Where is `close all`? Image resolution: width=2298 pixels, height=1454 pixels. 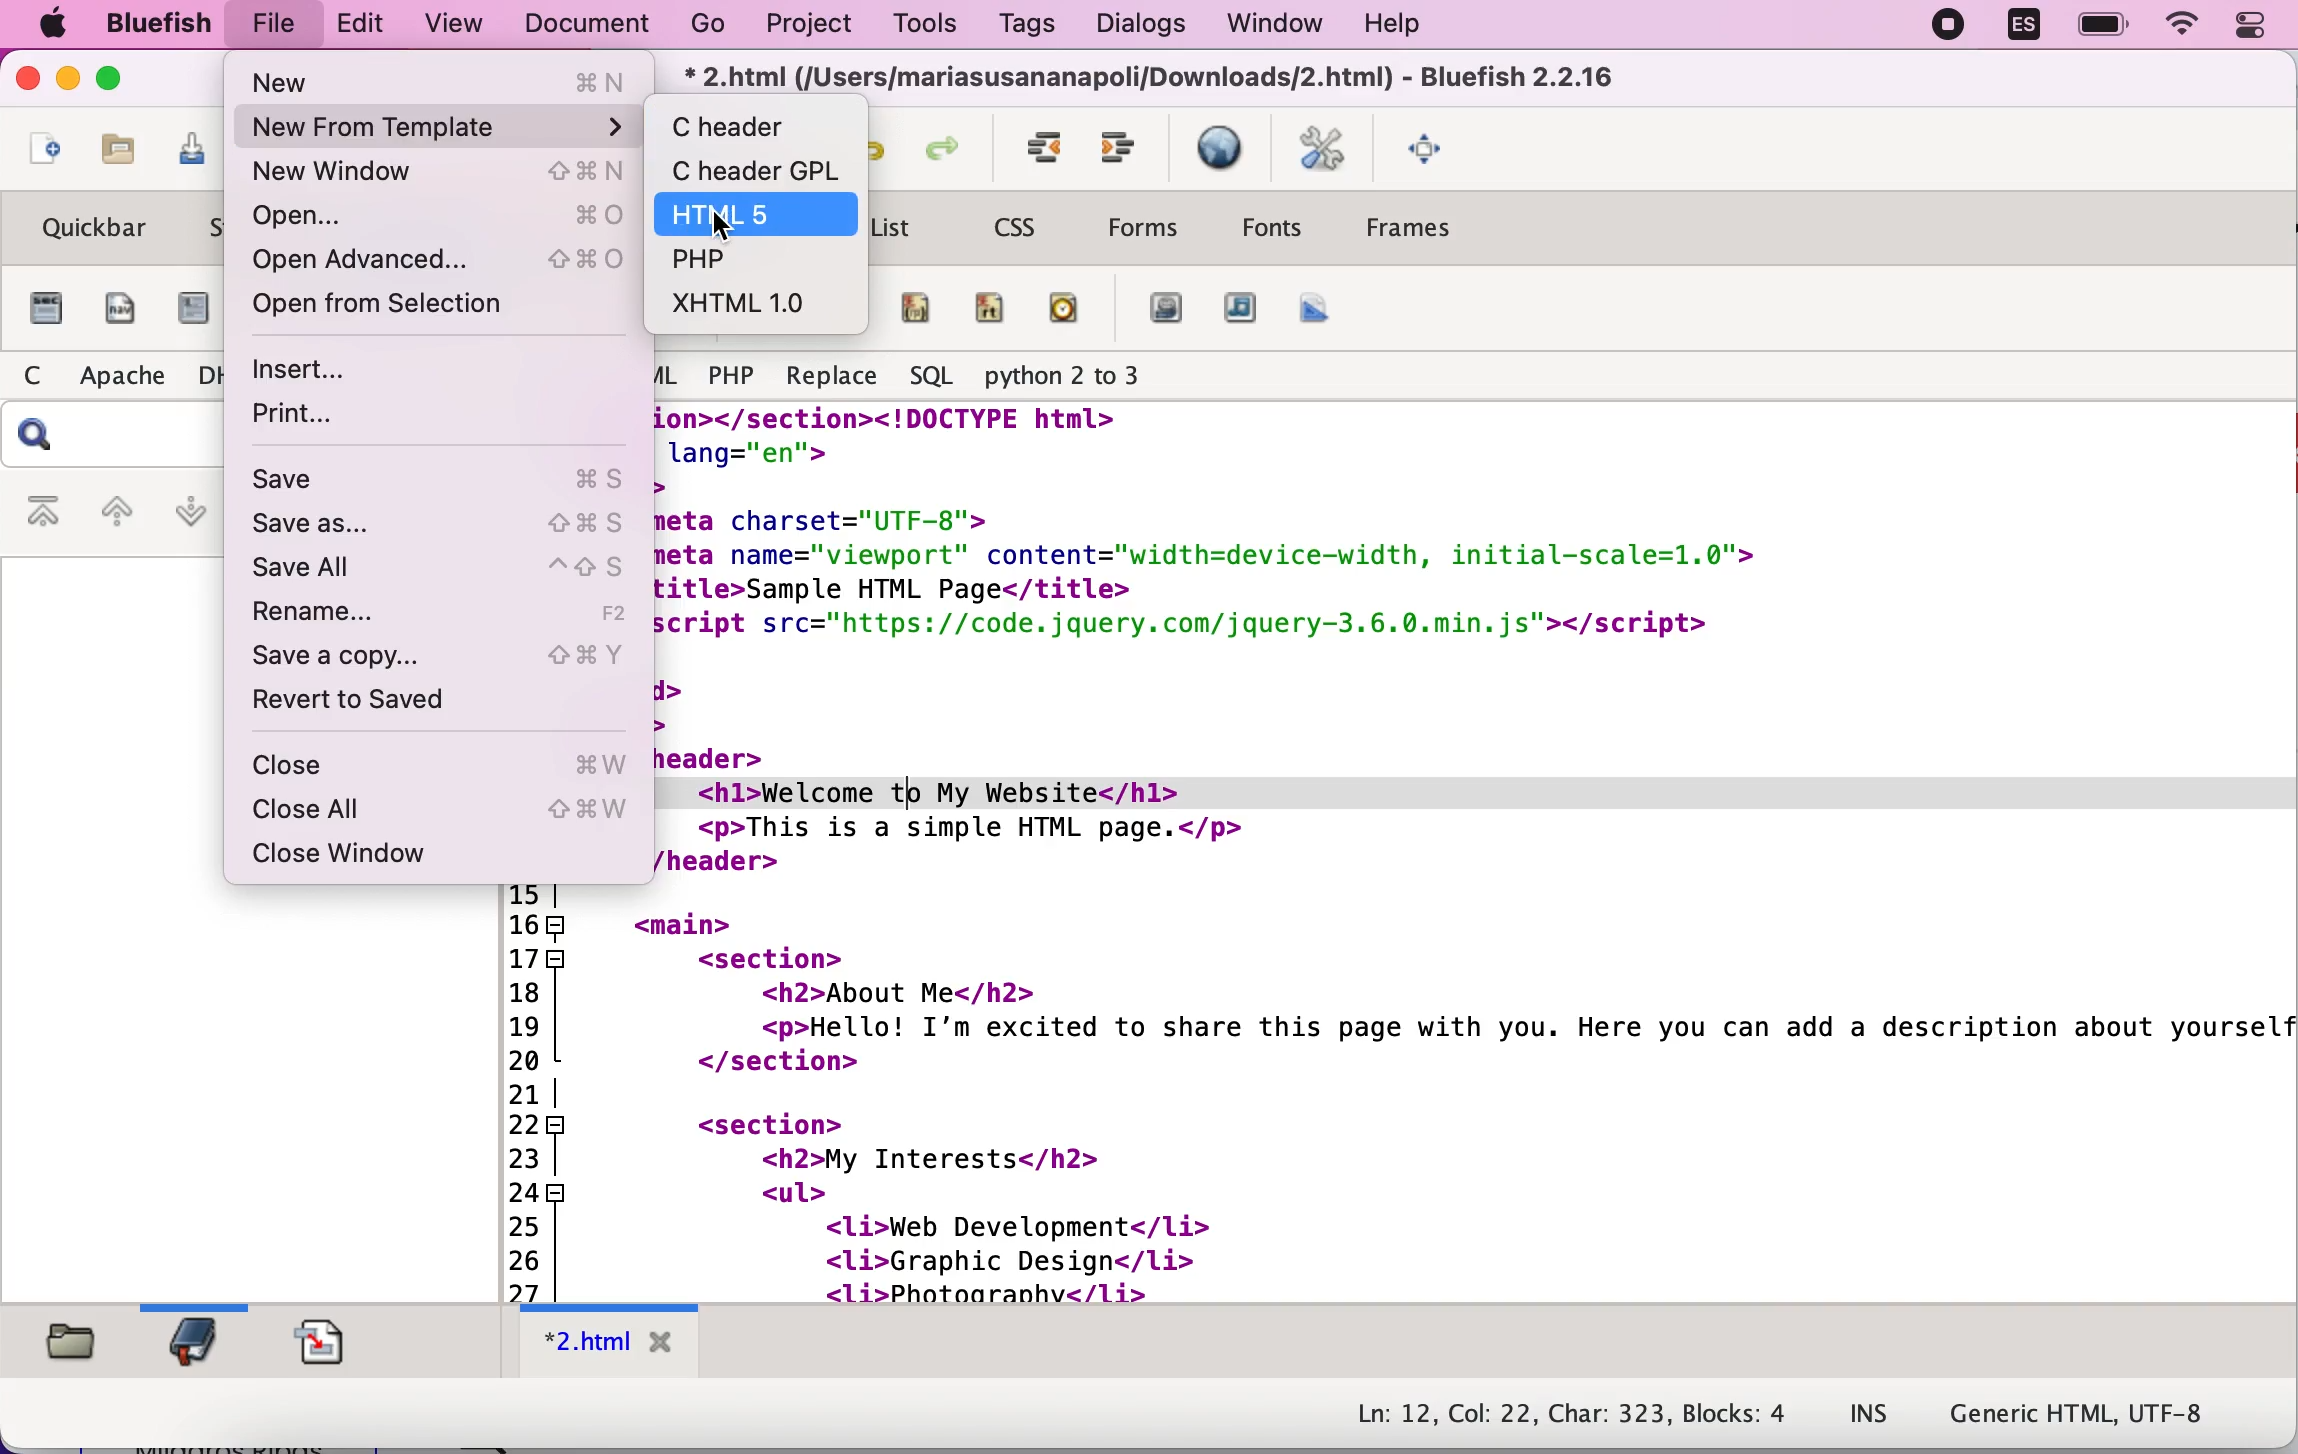 close all is located at coordinates (447, 811).